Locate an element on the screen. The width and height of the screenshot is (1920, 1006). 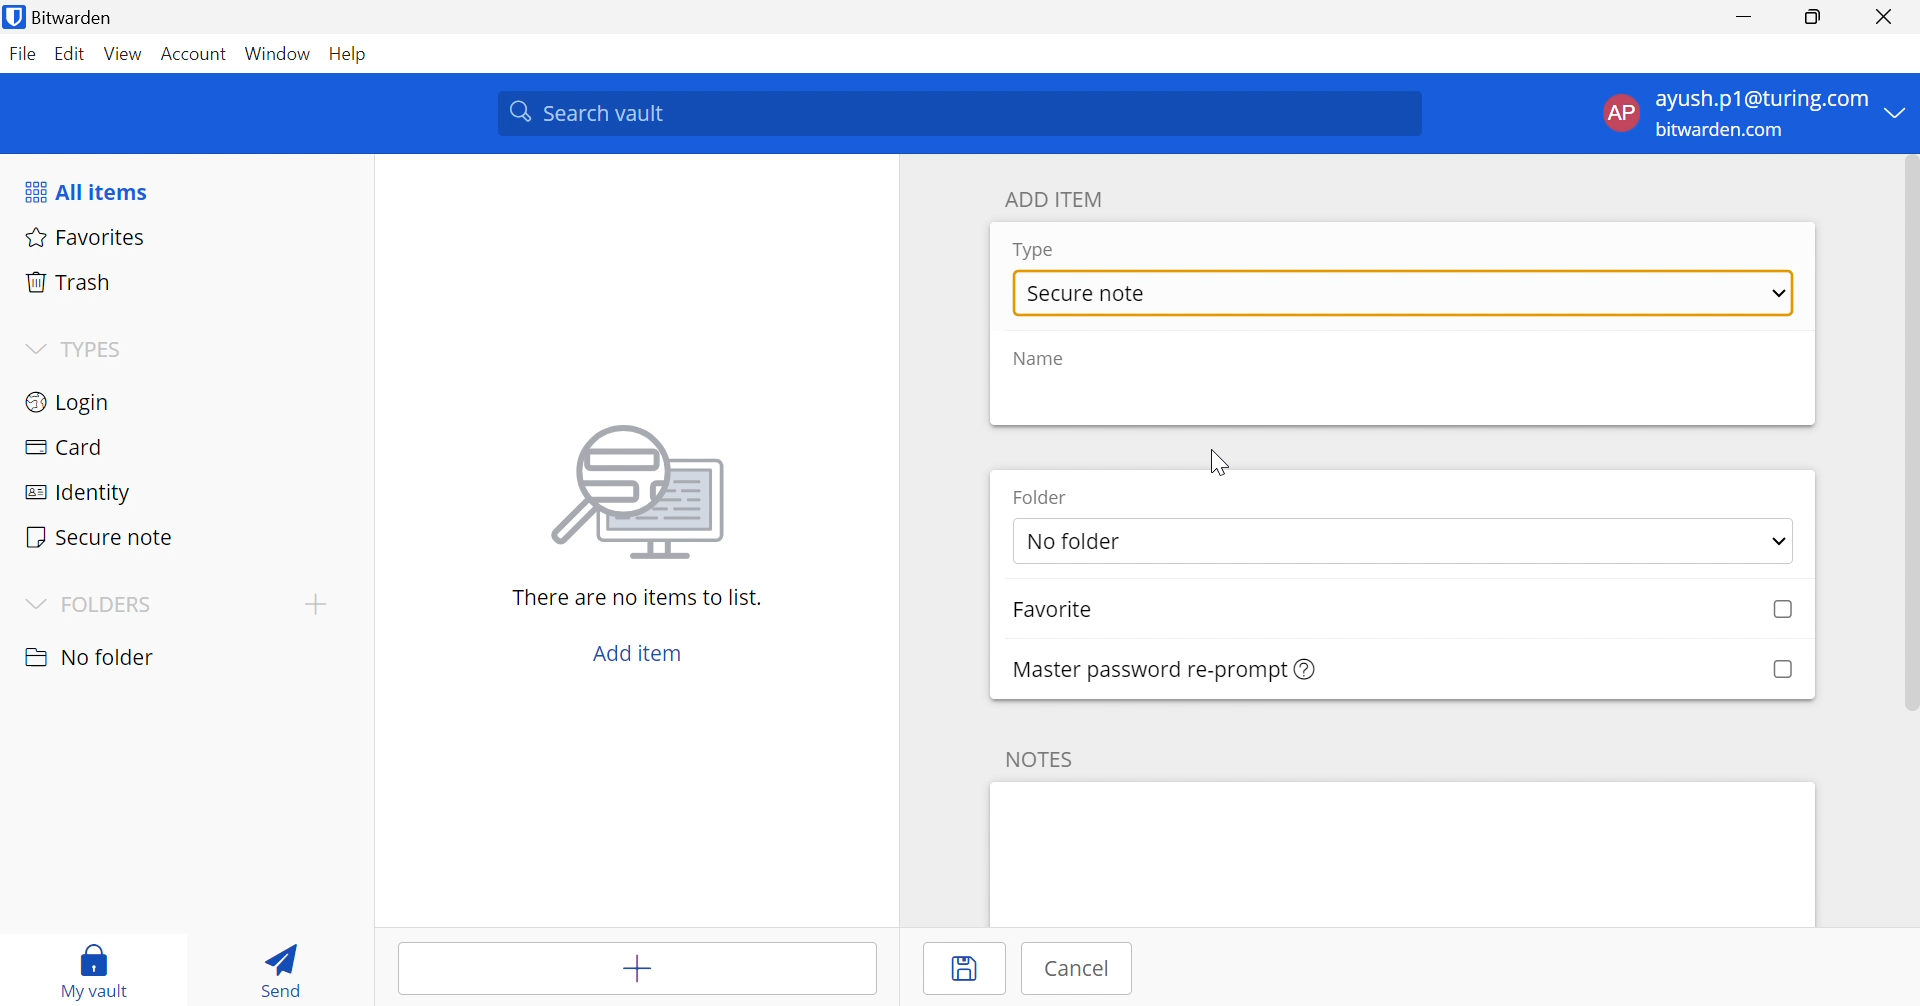
Checkbox is located at coordinates (1780, 669).